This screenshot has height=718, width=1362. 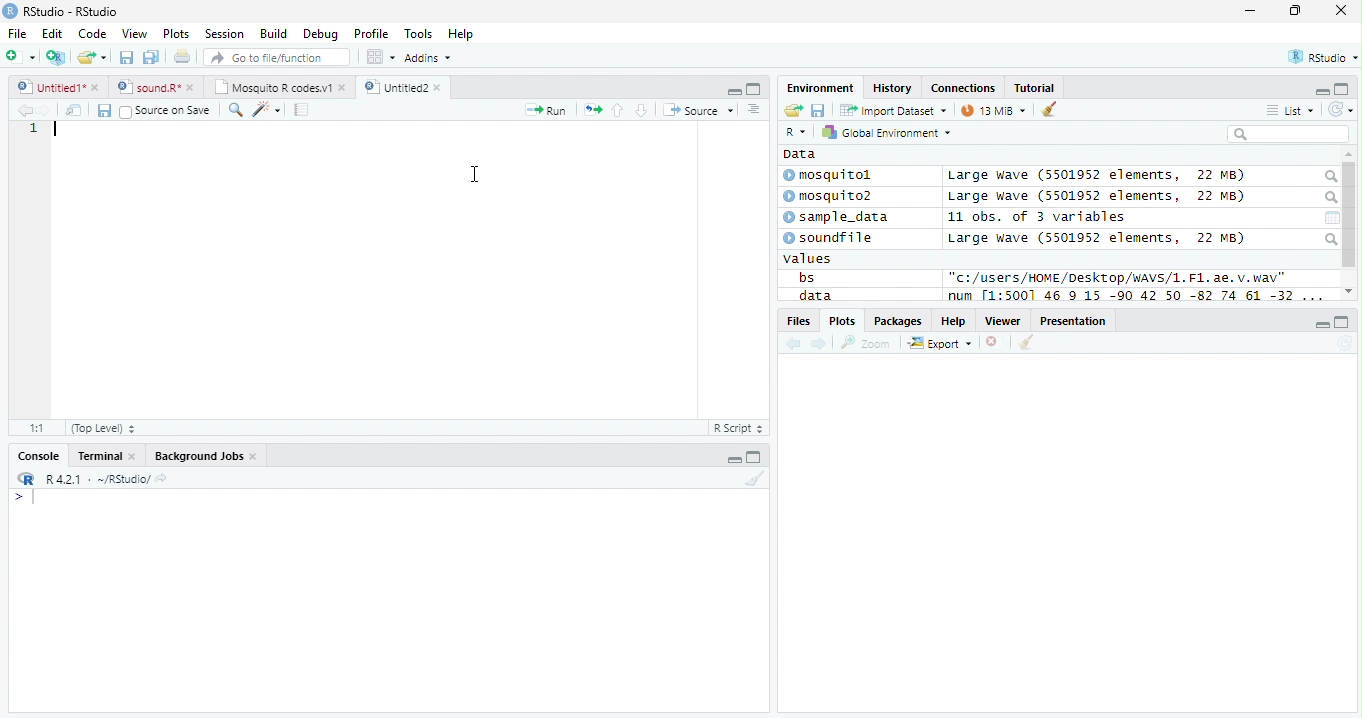 I want to click on Background Jobs, so click(x=204, y=456).